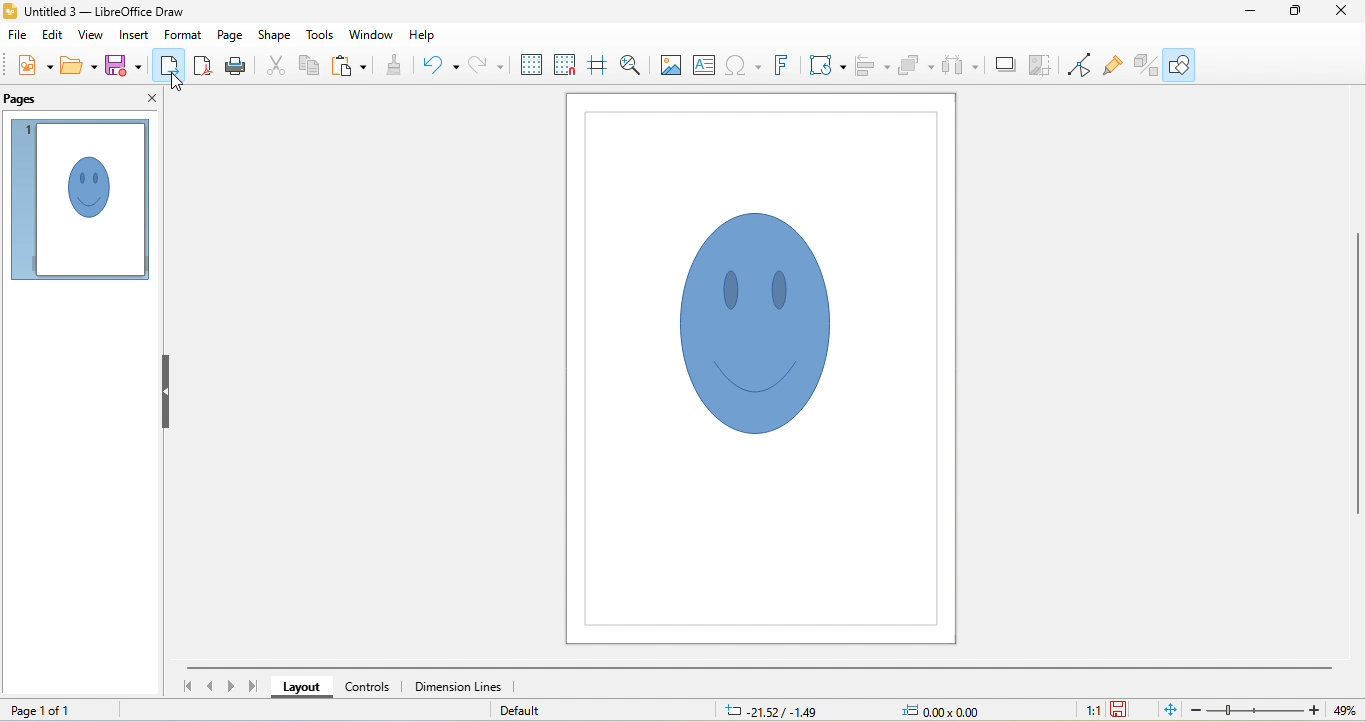 The width and height of the screenshot is (1366, 722). Describe the element at coordinates (396, 65) in the screenshot. I see `clone` at that location.